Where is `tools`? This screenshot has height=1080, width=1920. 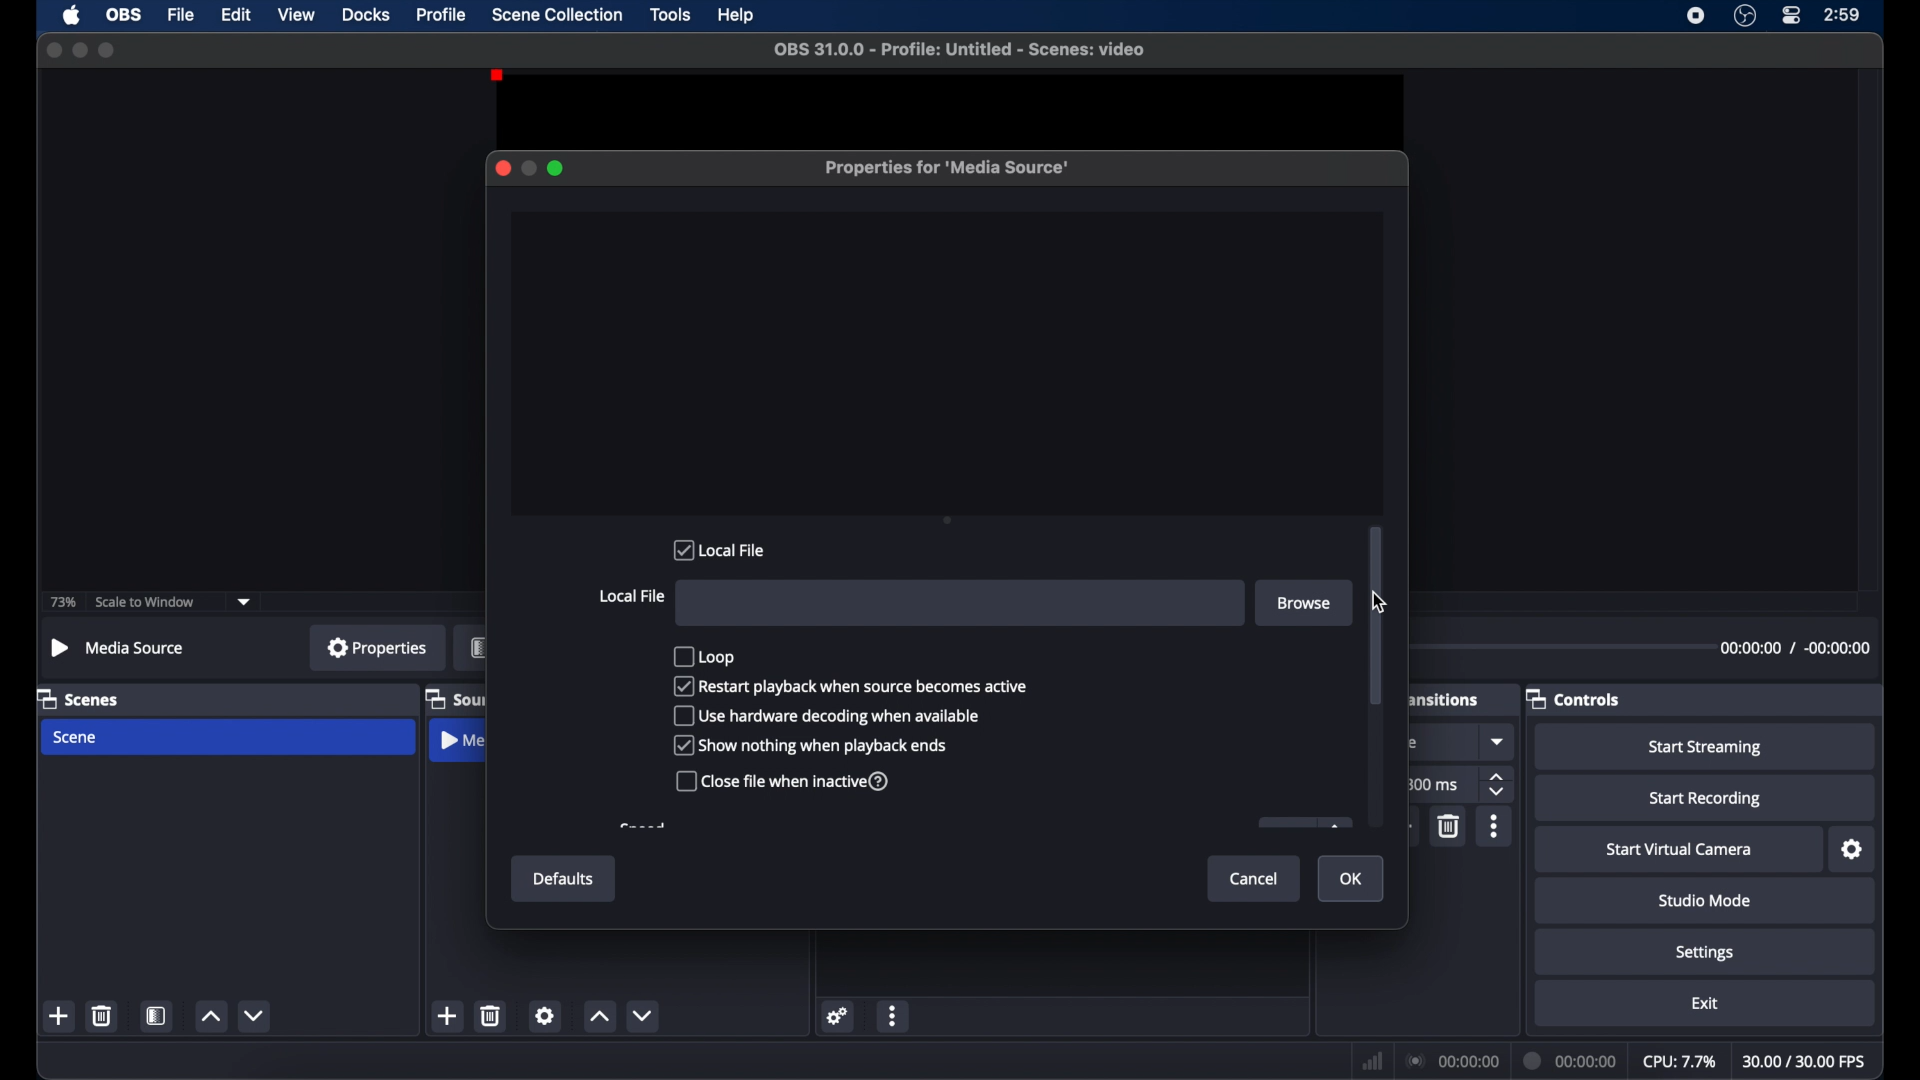 tools is located at coordinates (671, 15).